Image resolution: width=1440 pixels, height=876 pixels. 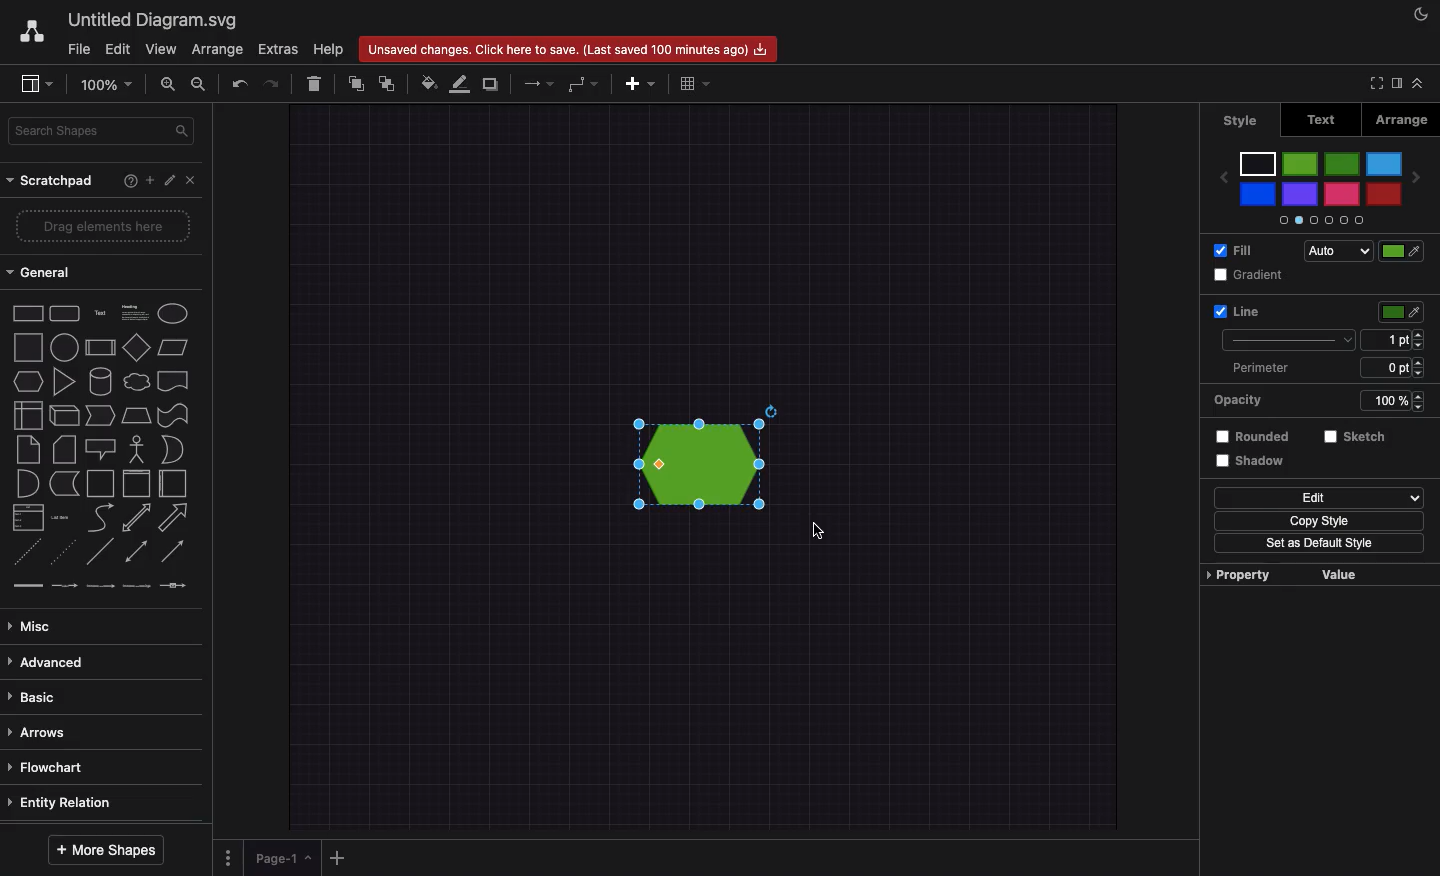 I want to click on Set as default style, so click(x=1323, y=545).